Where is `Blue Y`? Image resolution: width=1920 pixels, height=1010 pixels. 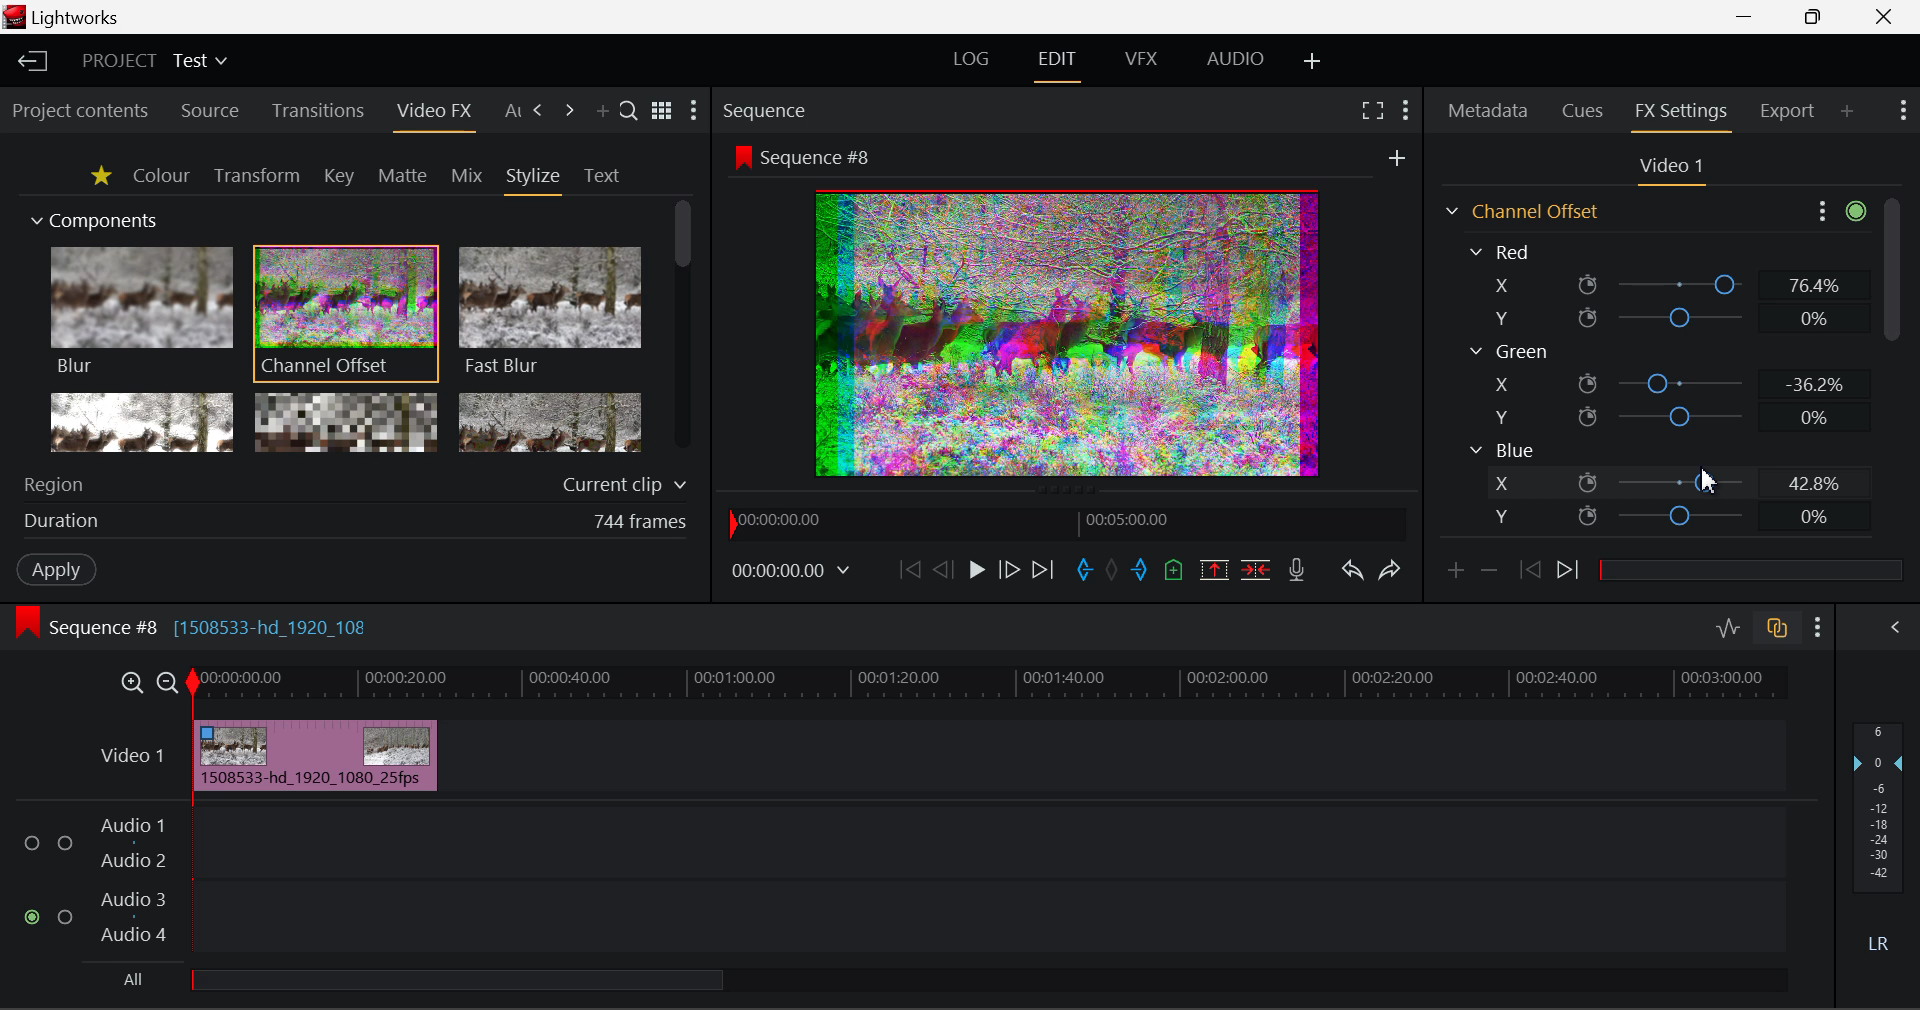
Blue Y is located at coordinates (1667, 514).